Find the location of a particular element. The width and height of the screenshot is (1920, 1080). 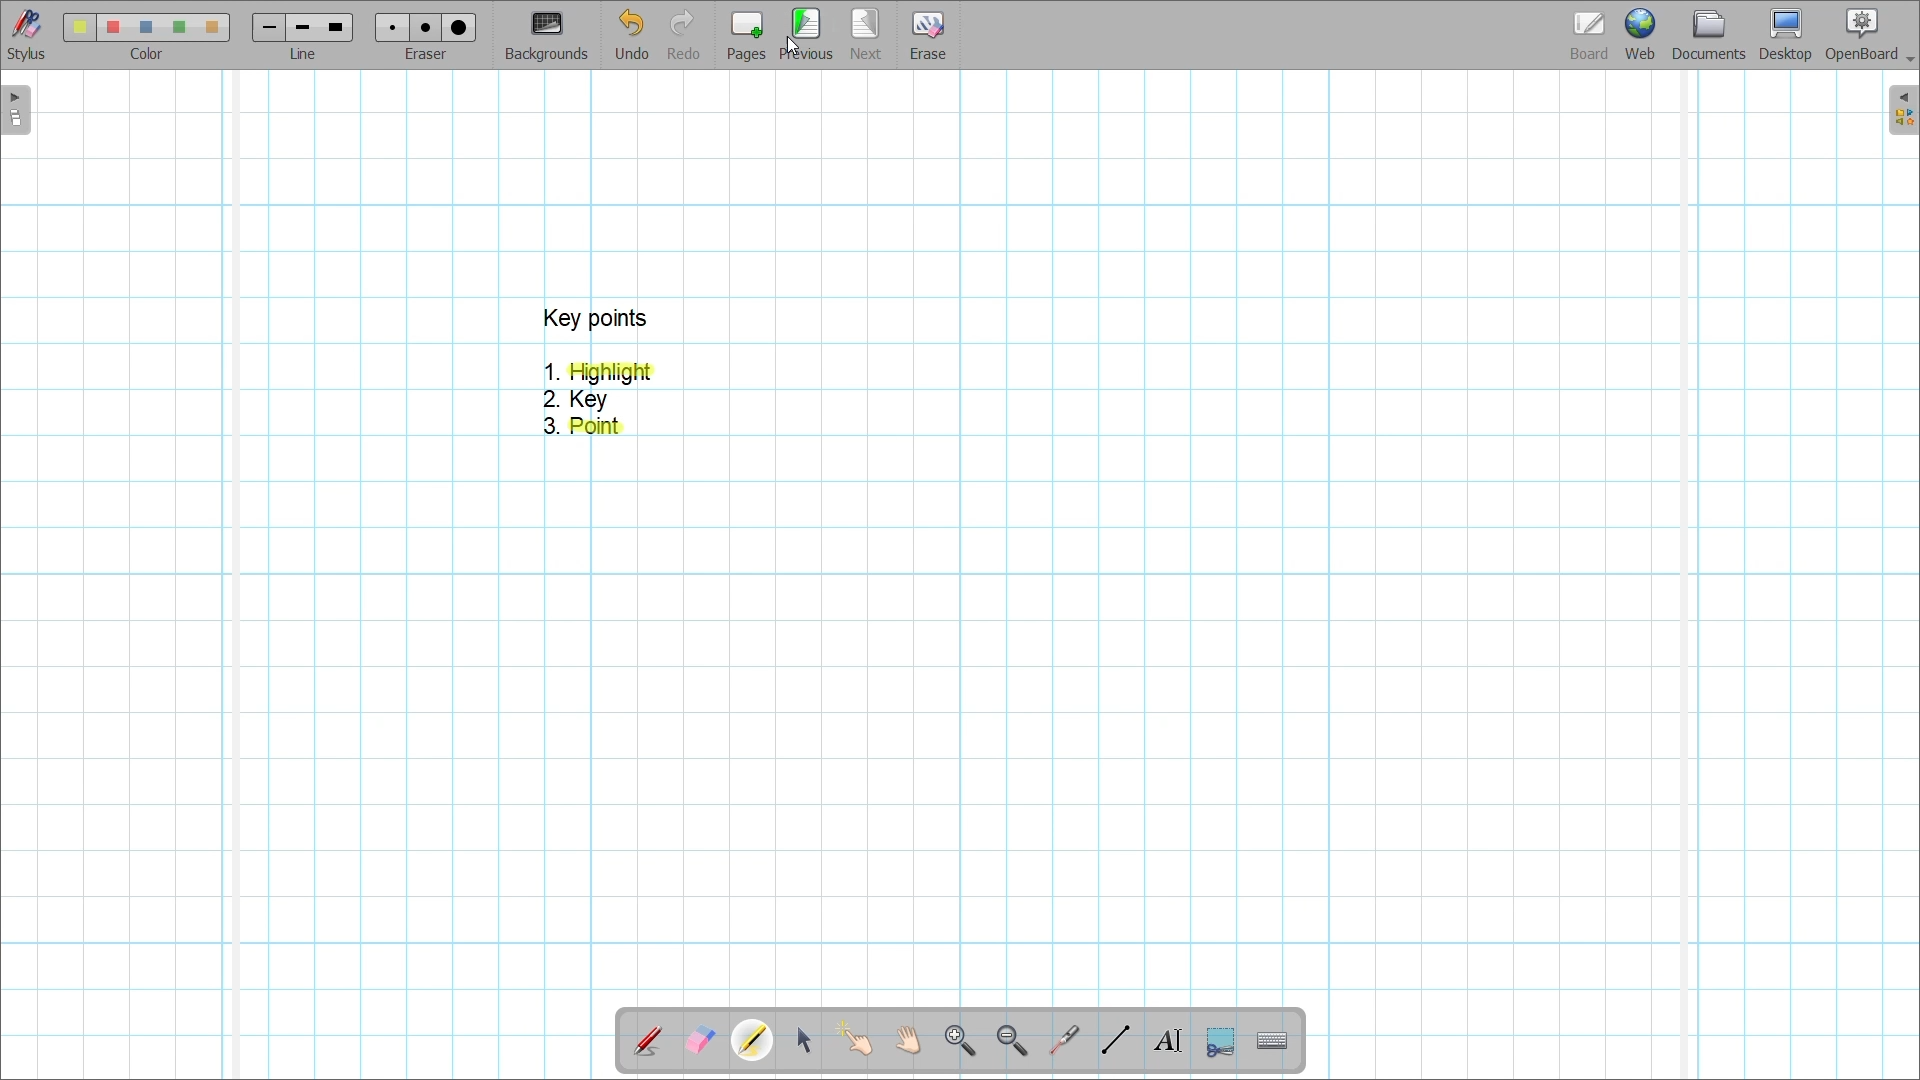

Go to previous page is located at coordinates (806, 34).